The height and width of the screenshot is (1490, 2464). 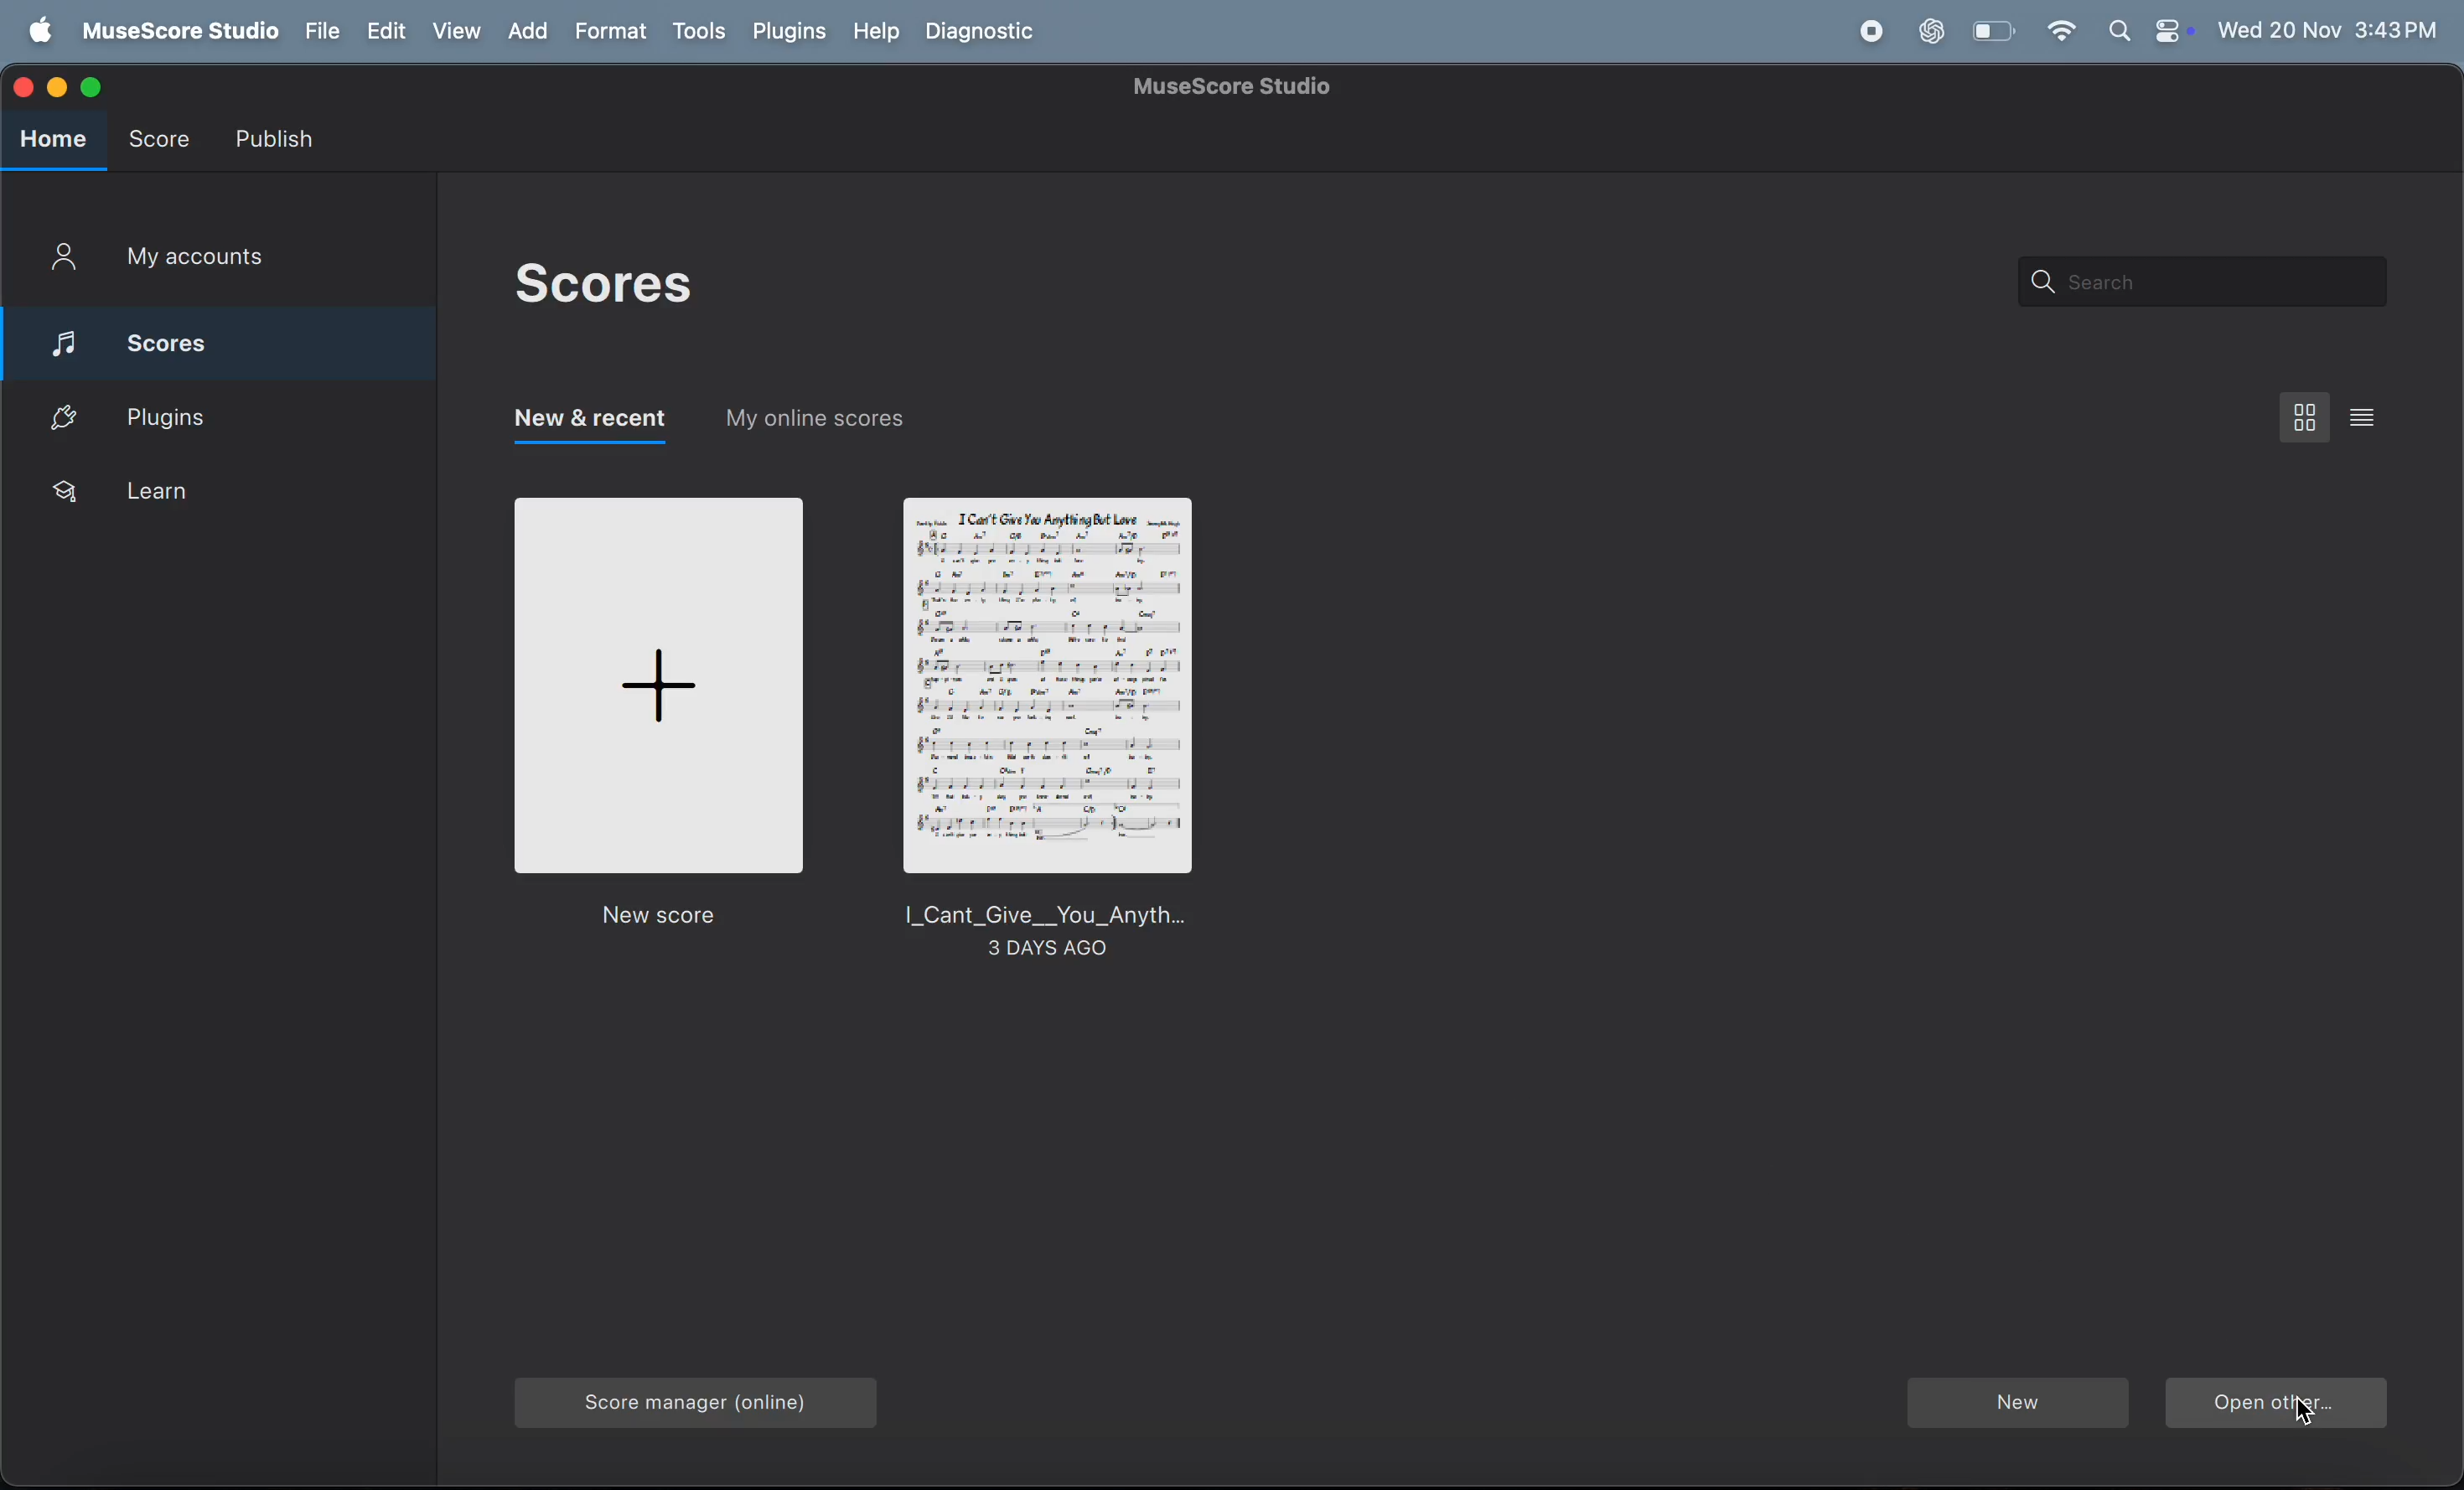 I want to click on minimize, so click(x=54, y=86).